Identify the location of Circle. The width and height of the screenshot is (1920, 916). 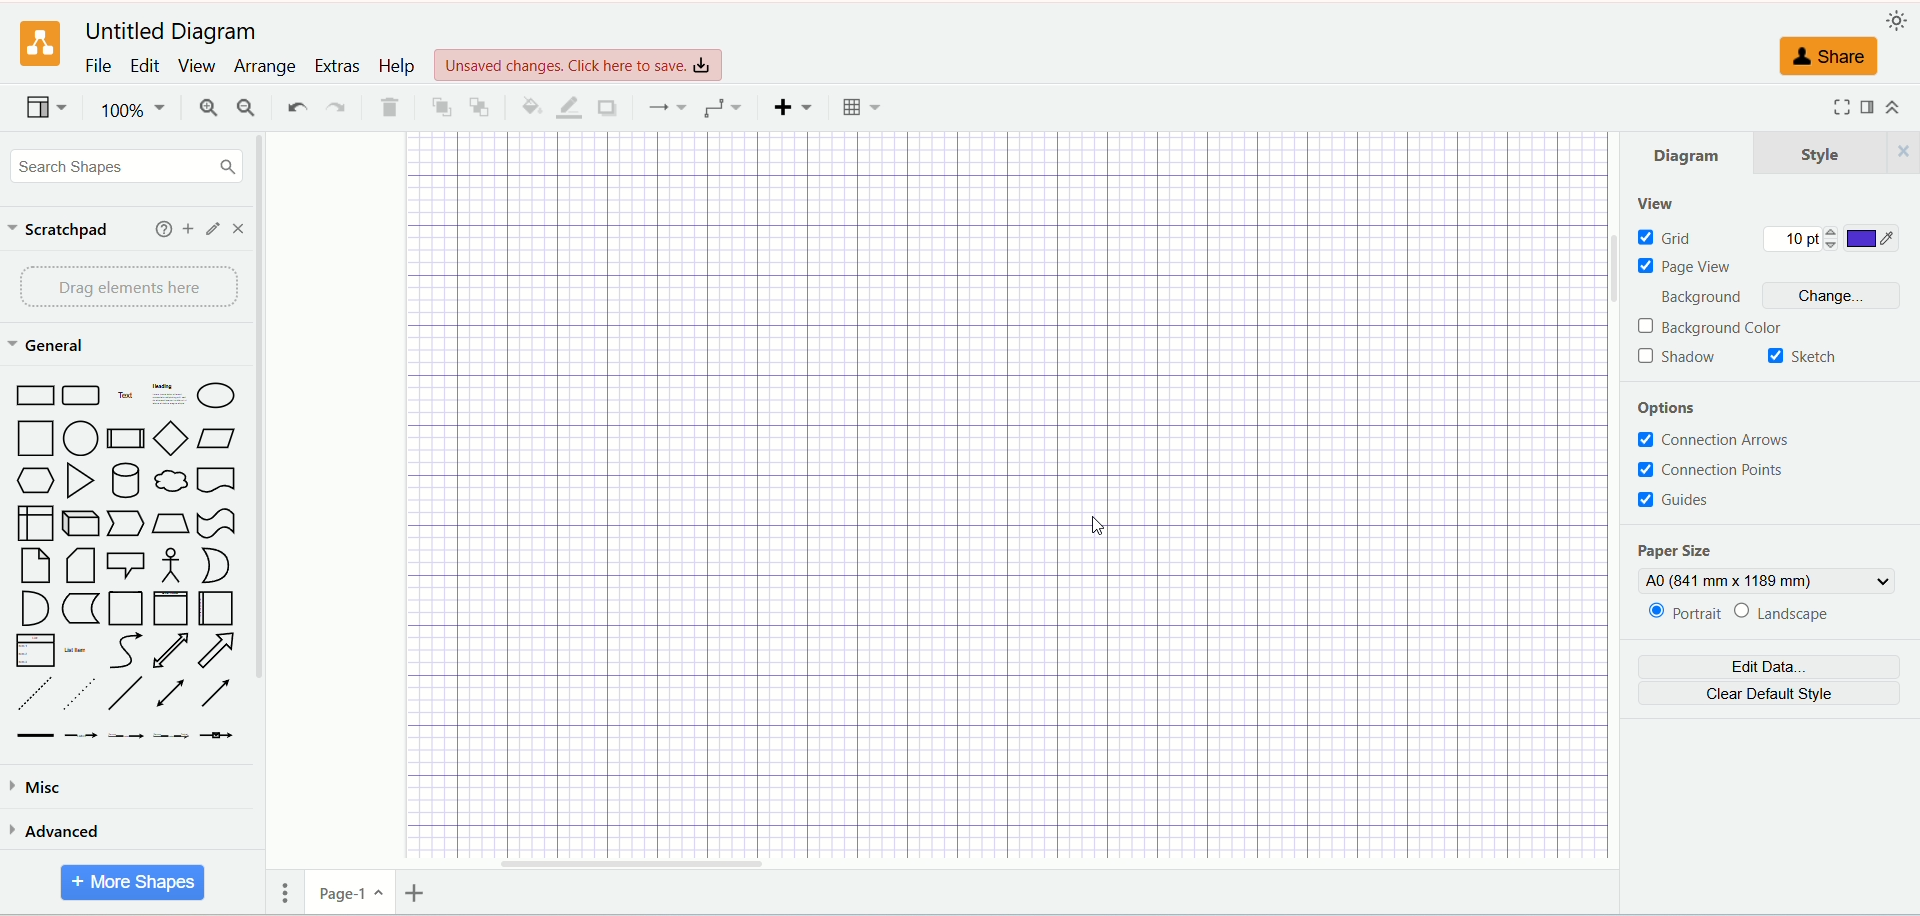
(83, 440).